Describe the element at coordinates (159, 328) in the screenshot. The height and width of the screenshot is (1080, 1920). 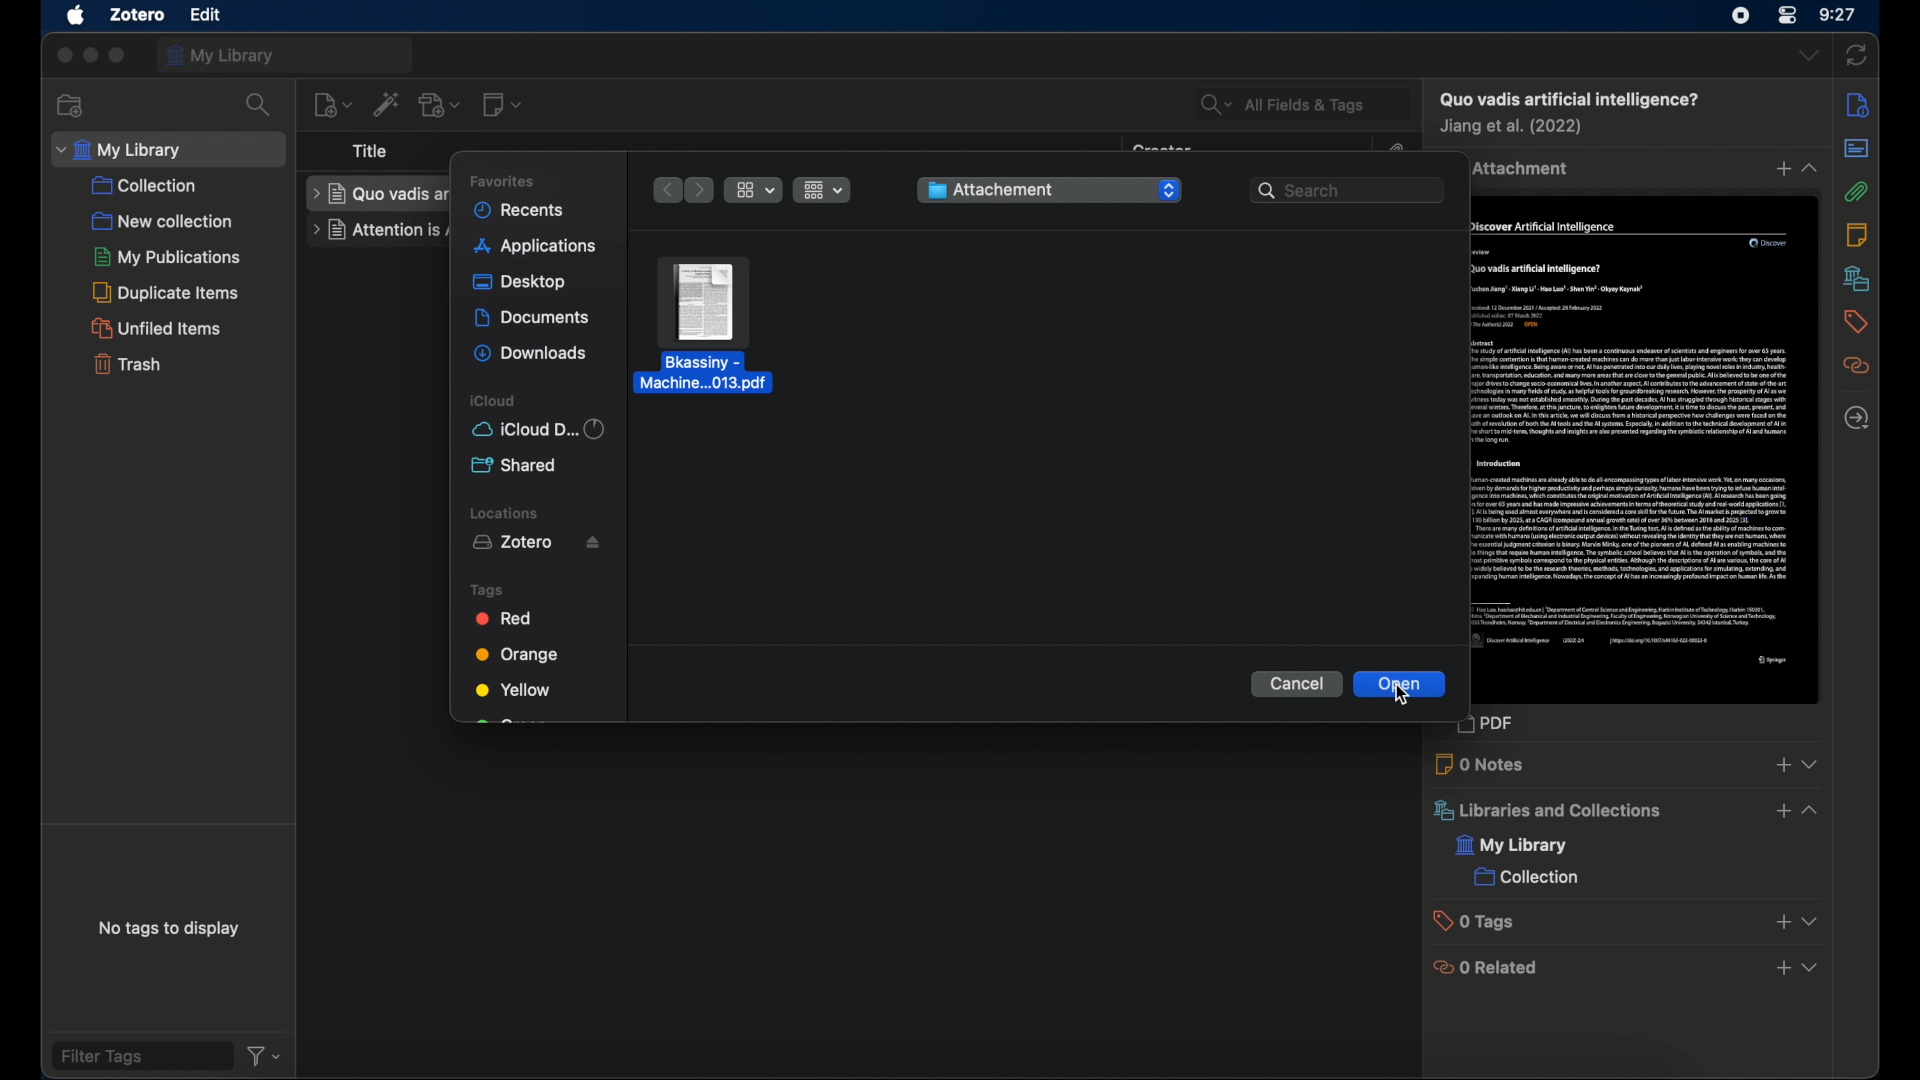
I see `unfilled items` at that location.